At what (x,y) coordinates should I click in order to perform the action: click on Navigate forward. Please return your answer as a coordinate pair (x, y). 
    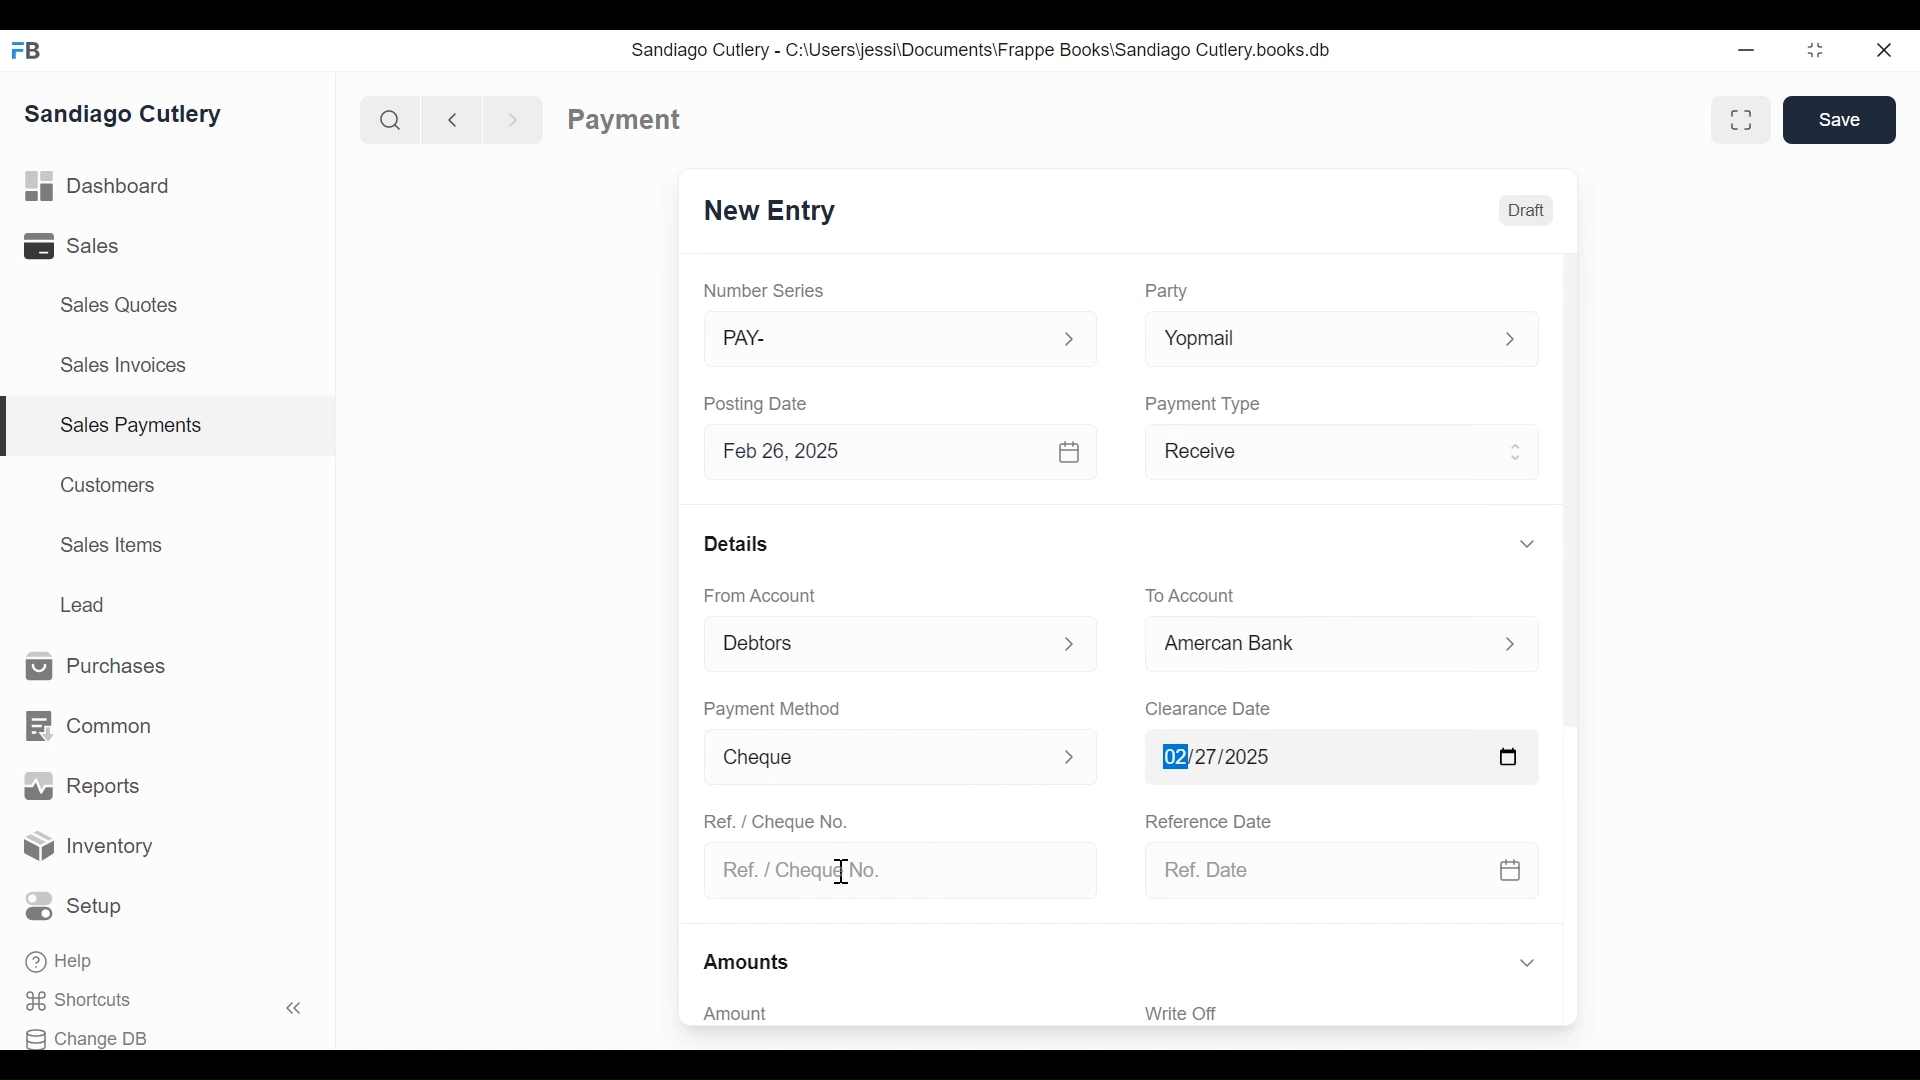
    Looking at the image, I should click on (514, 118).